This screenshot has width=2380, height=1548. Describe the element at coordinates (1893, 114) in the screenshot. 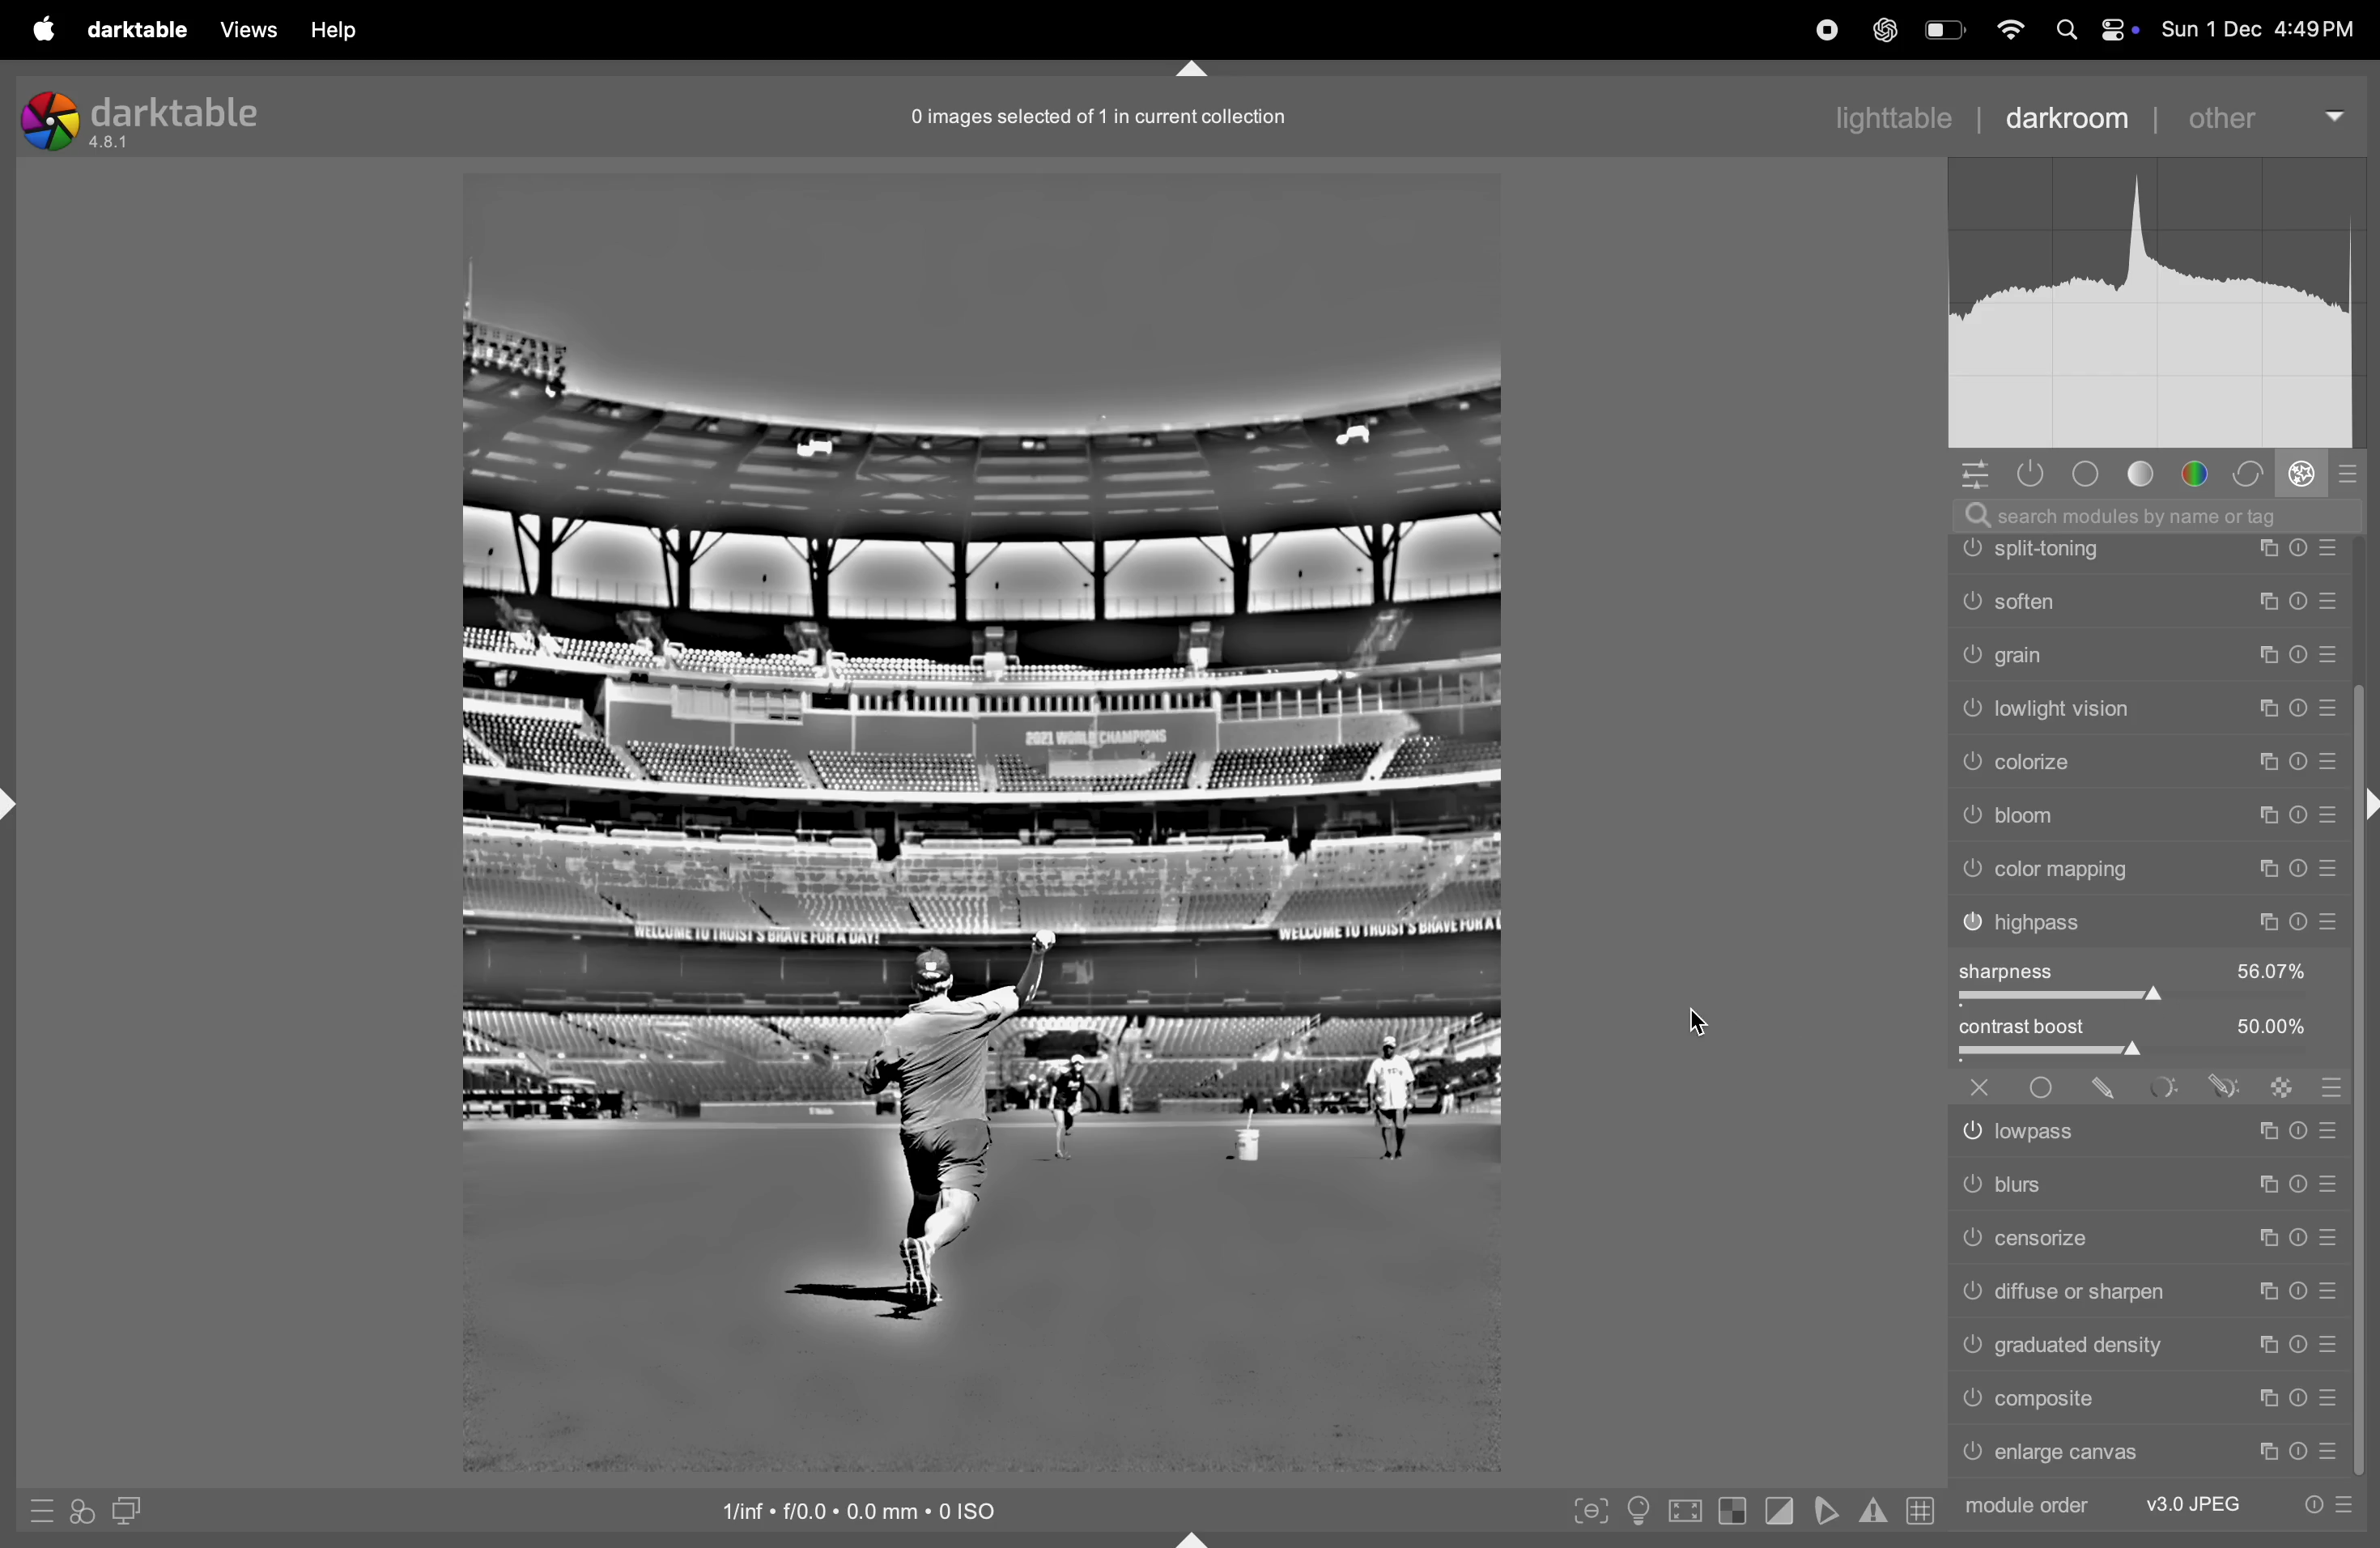

I see `lighttable` at that location.